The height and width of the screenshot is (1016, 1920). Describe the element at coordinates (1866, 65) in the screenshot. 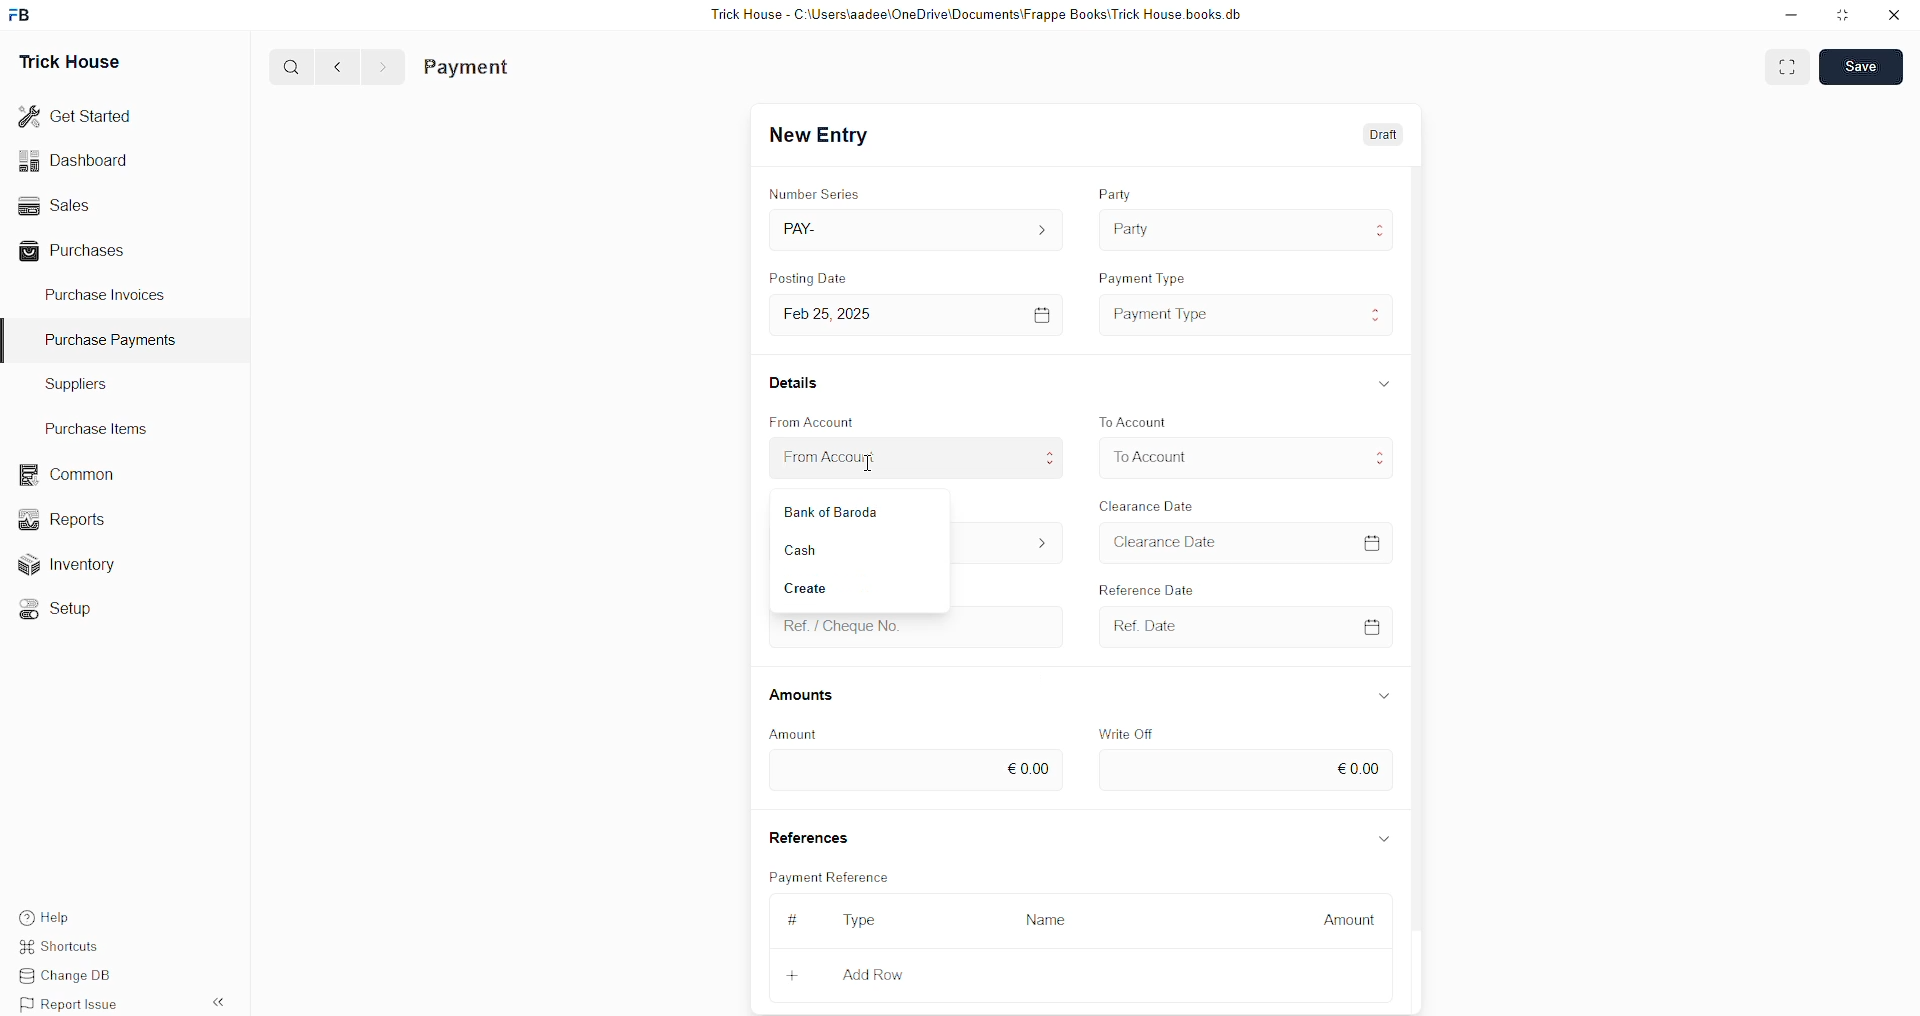

I see `SAVE` at that location.